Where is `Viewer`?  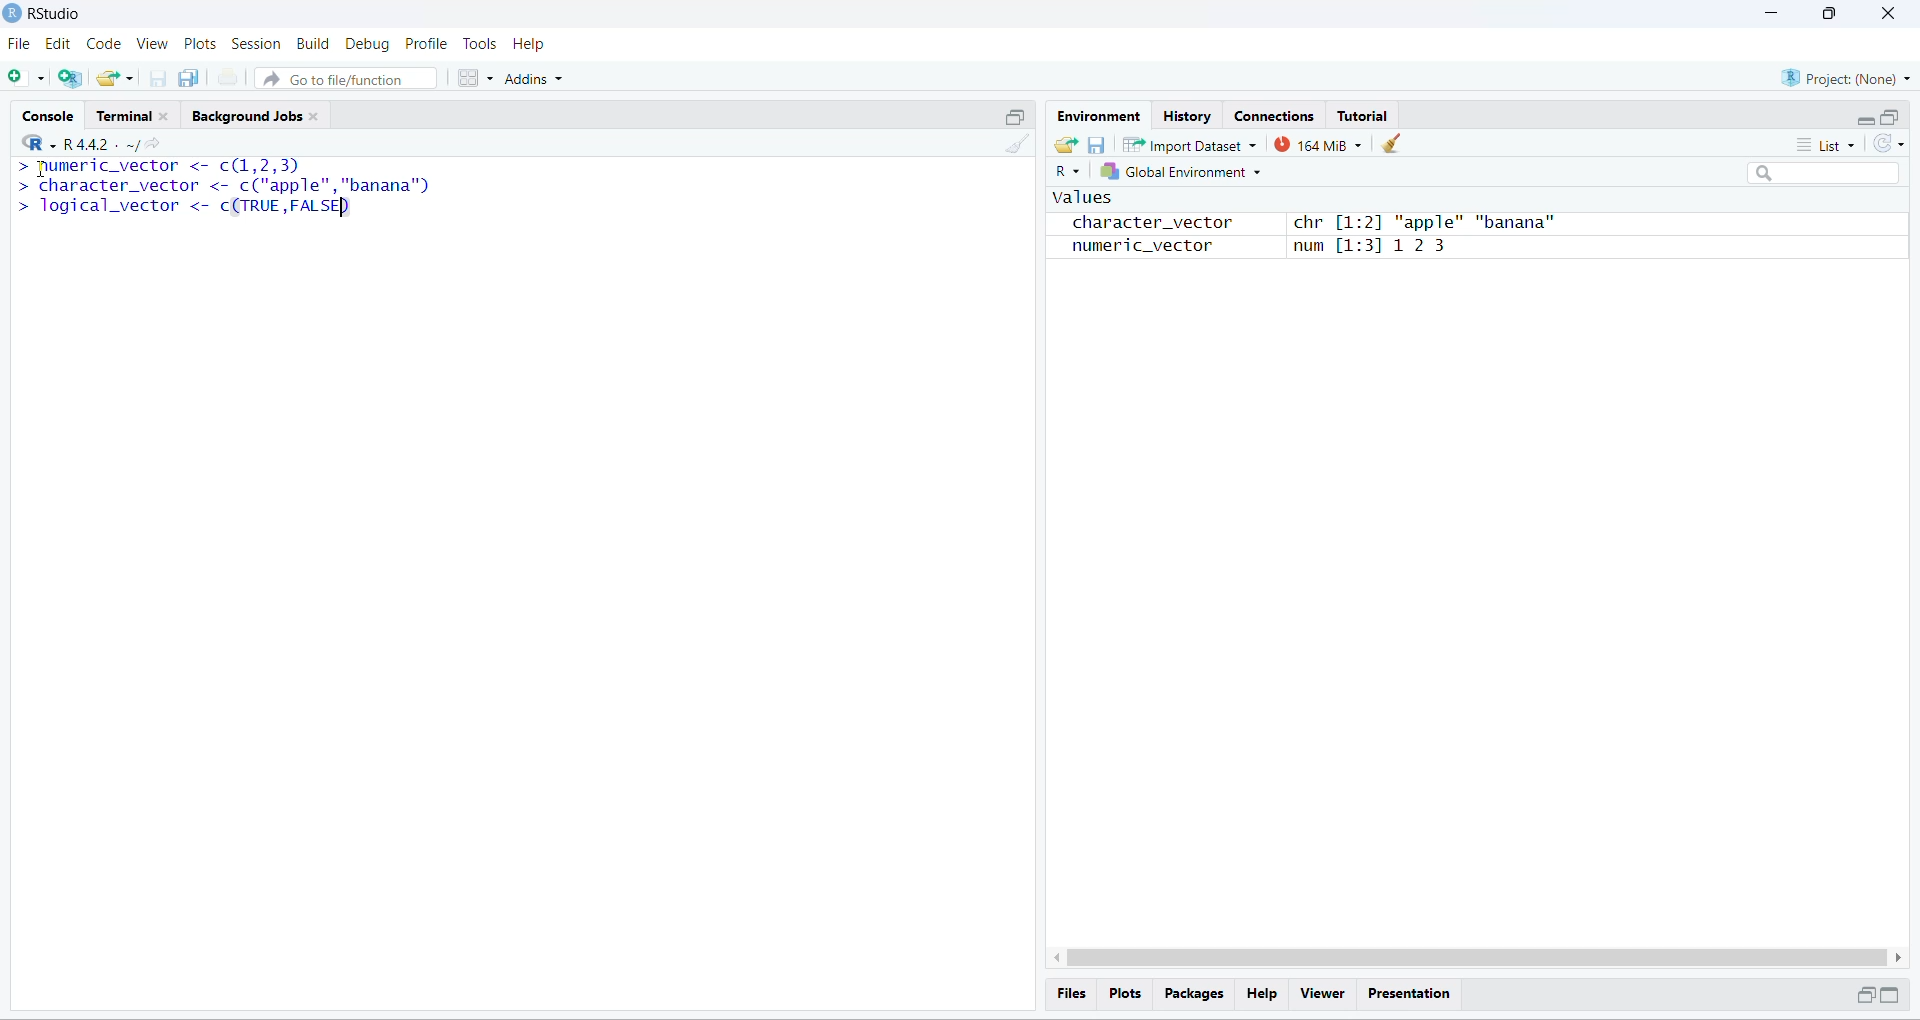 Viewer is located at coordinates (1323, 994).